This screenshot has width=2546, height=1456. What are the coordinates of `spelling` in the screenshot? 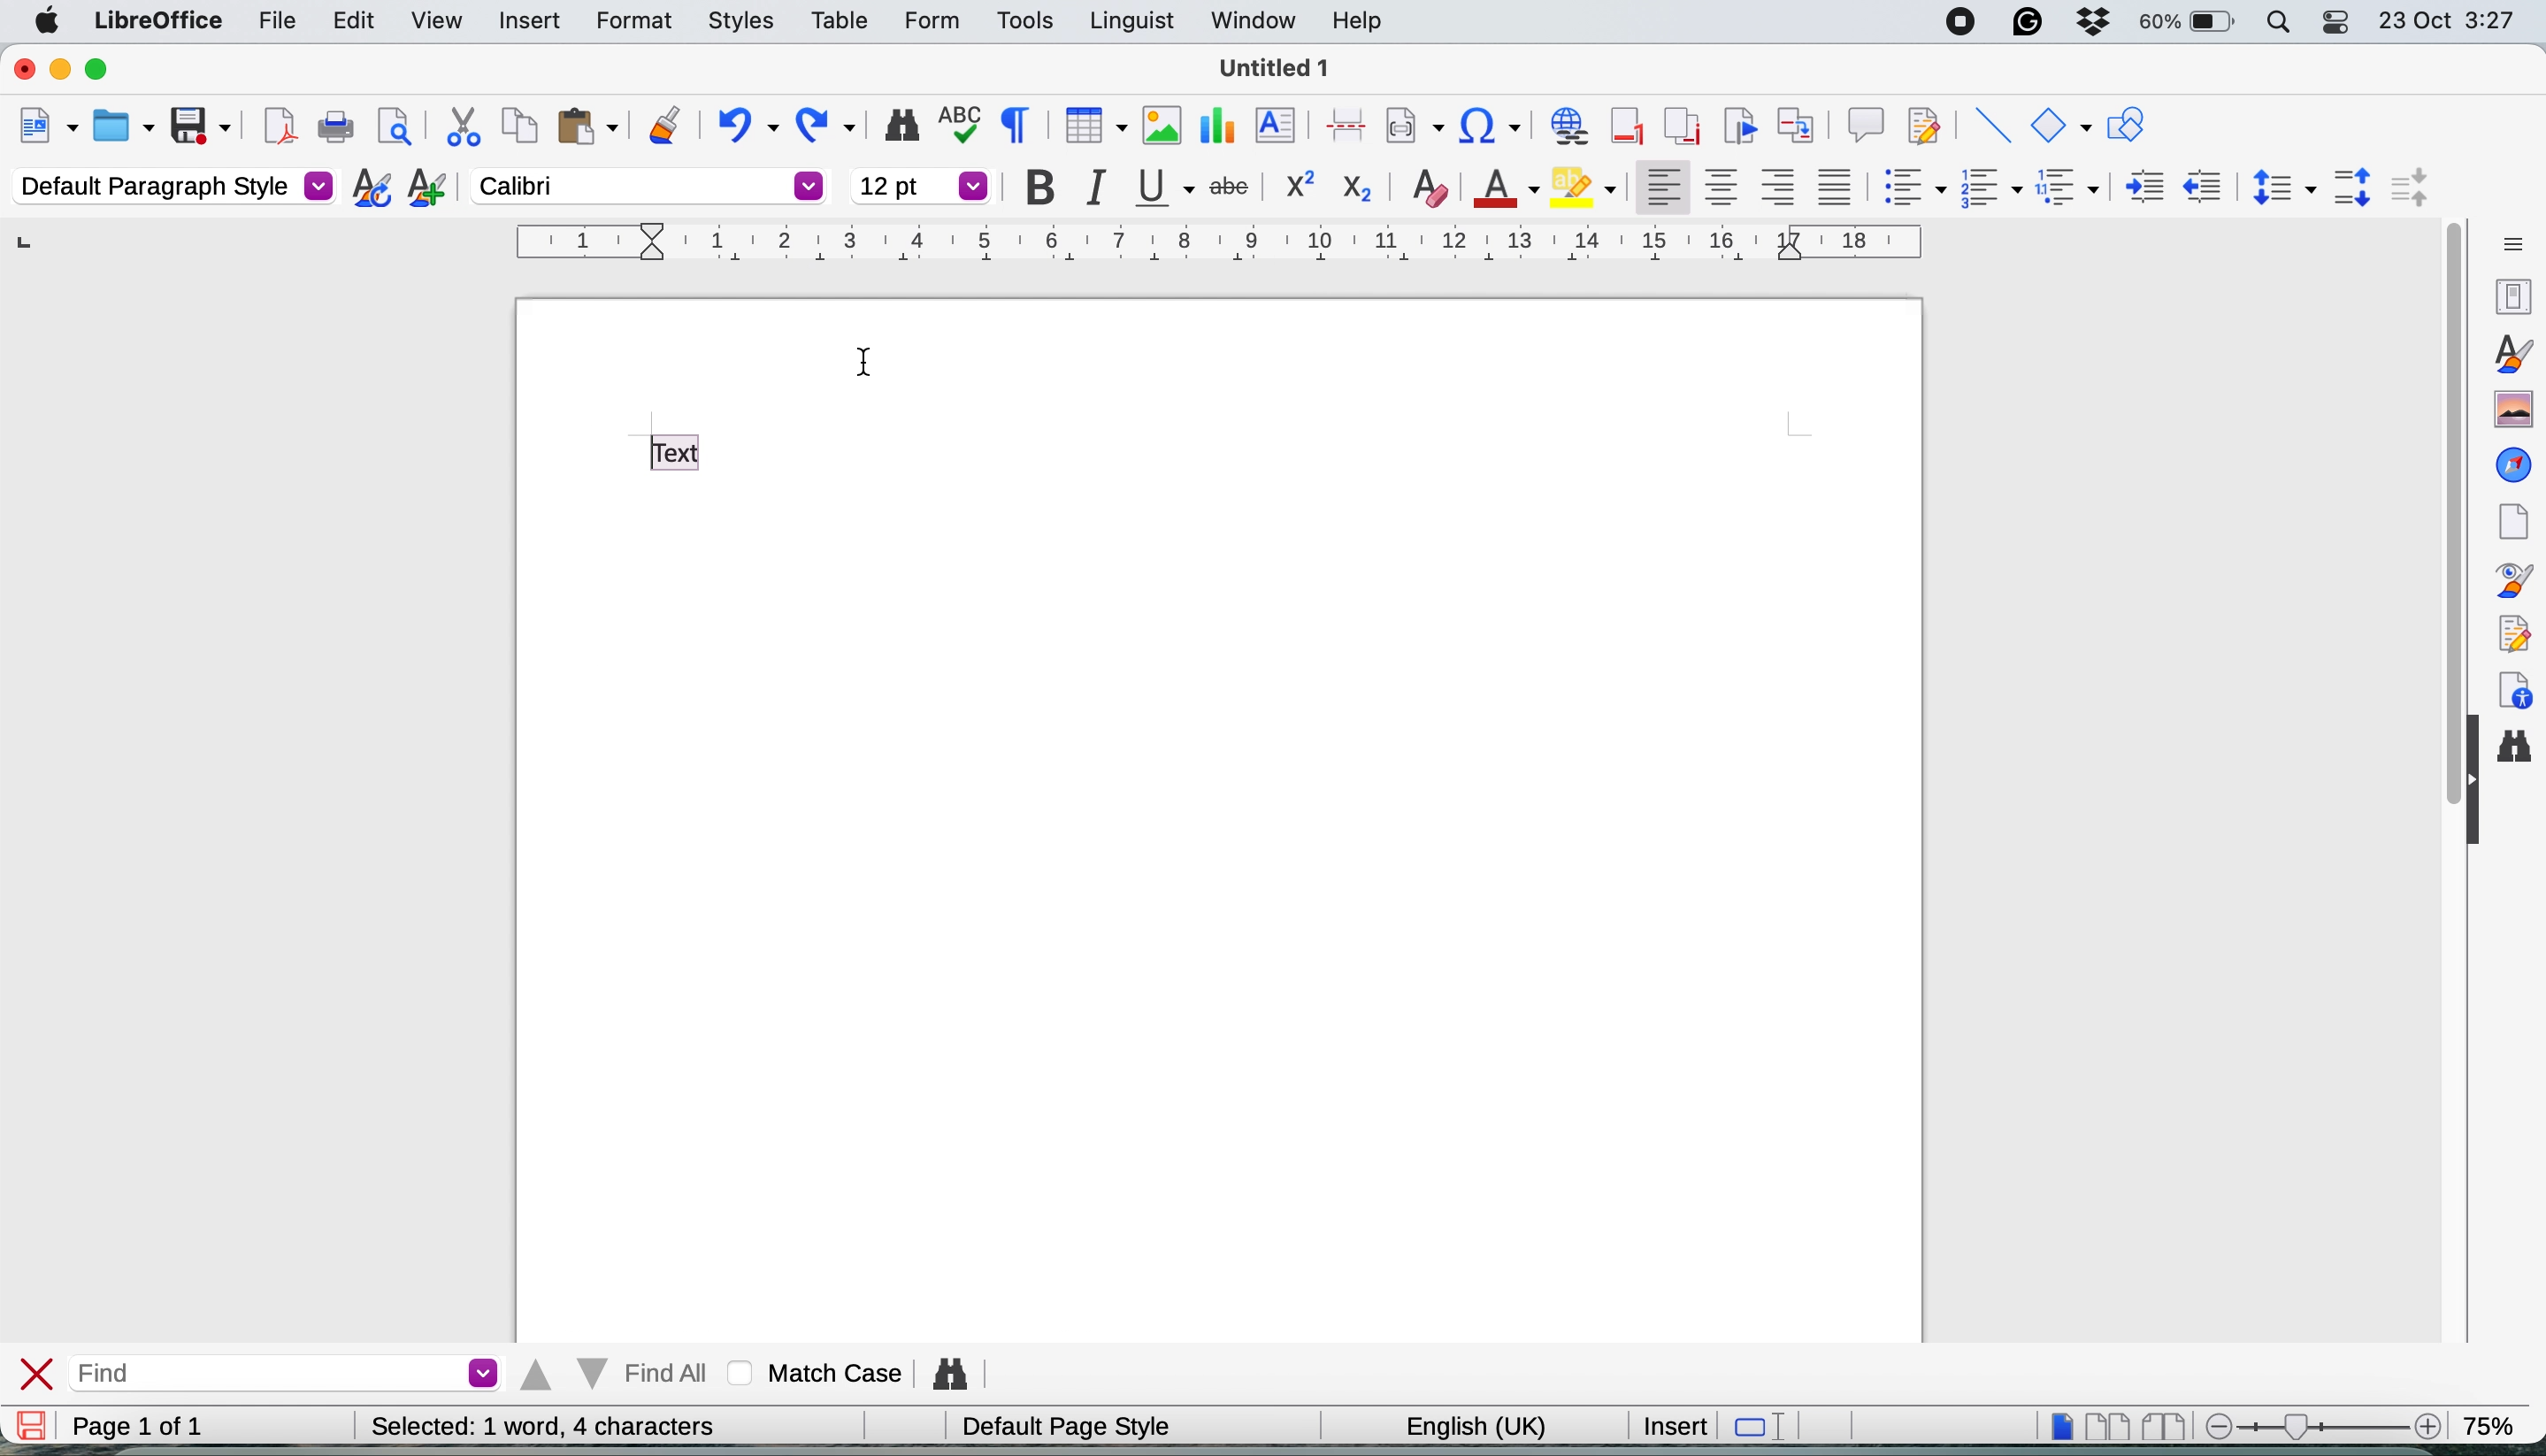 It's located at (956, 123).